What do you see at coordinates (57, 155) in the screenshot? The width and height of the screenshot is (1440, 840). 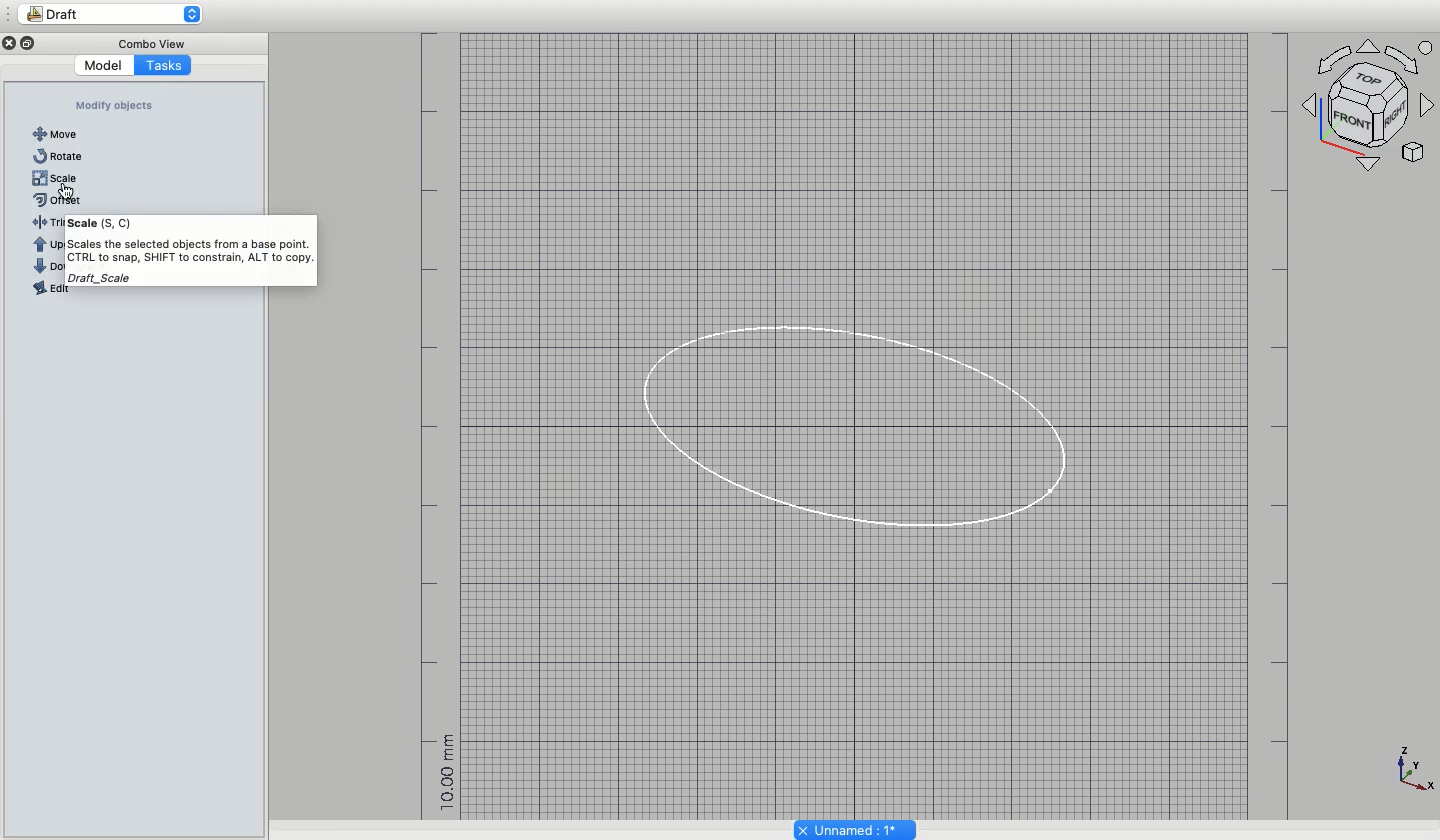 I see `Rotate` at bounding box center [57, 155].